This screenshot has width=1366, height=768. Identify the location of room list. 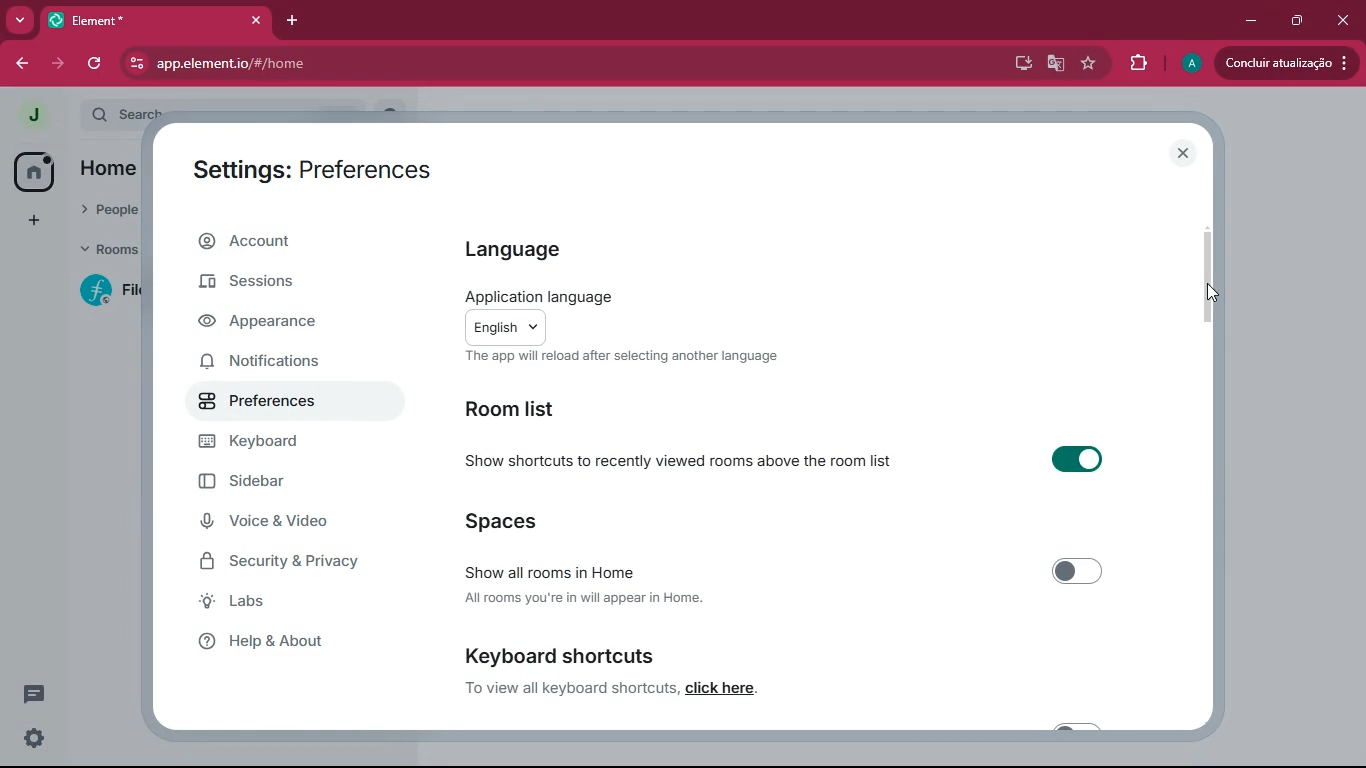
(528, 407).